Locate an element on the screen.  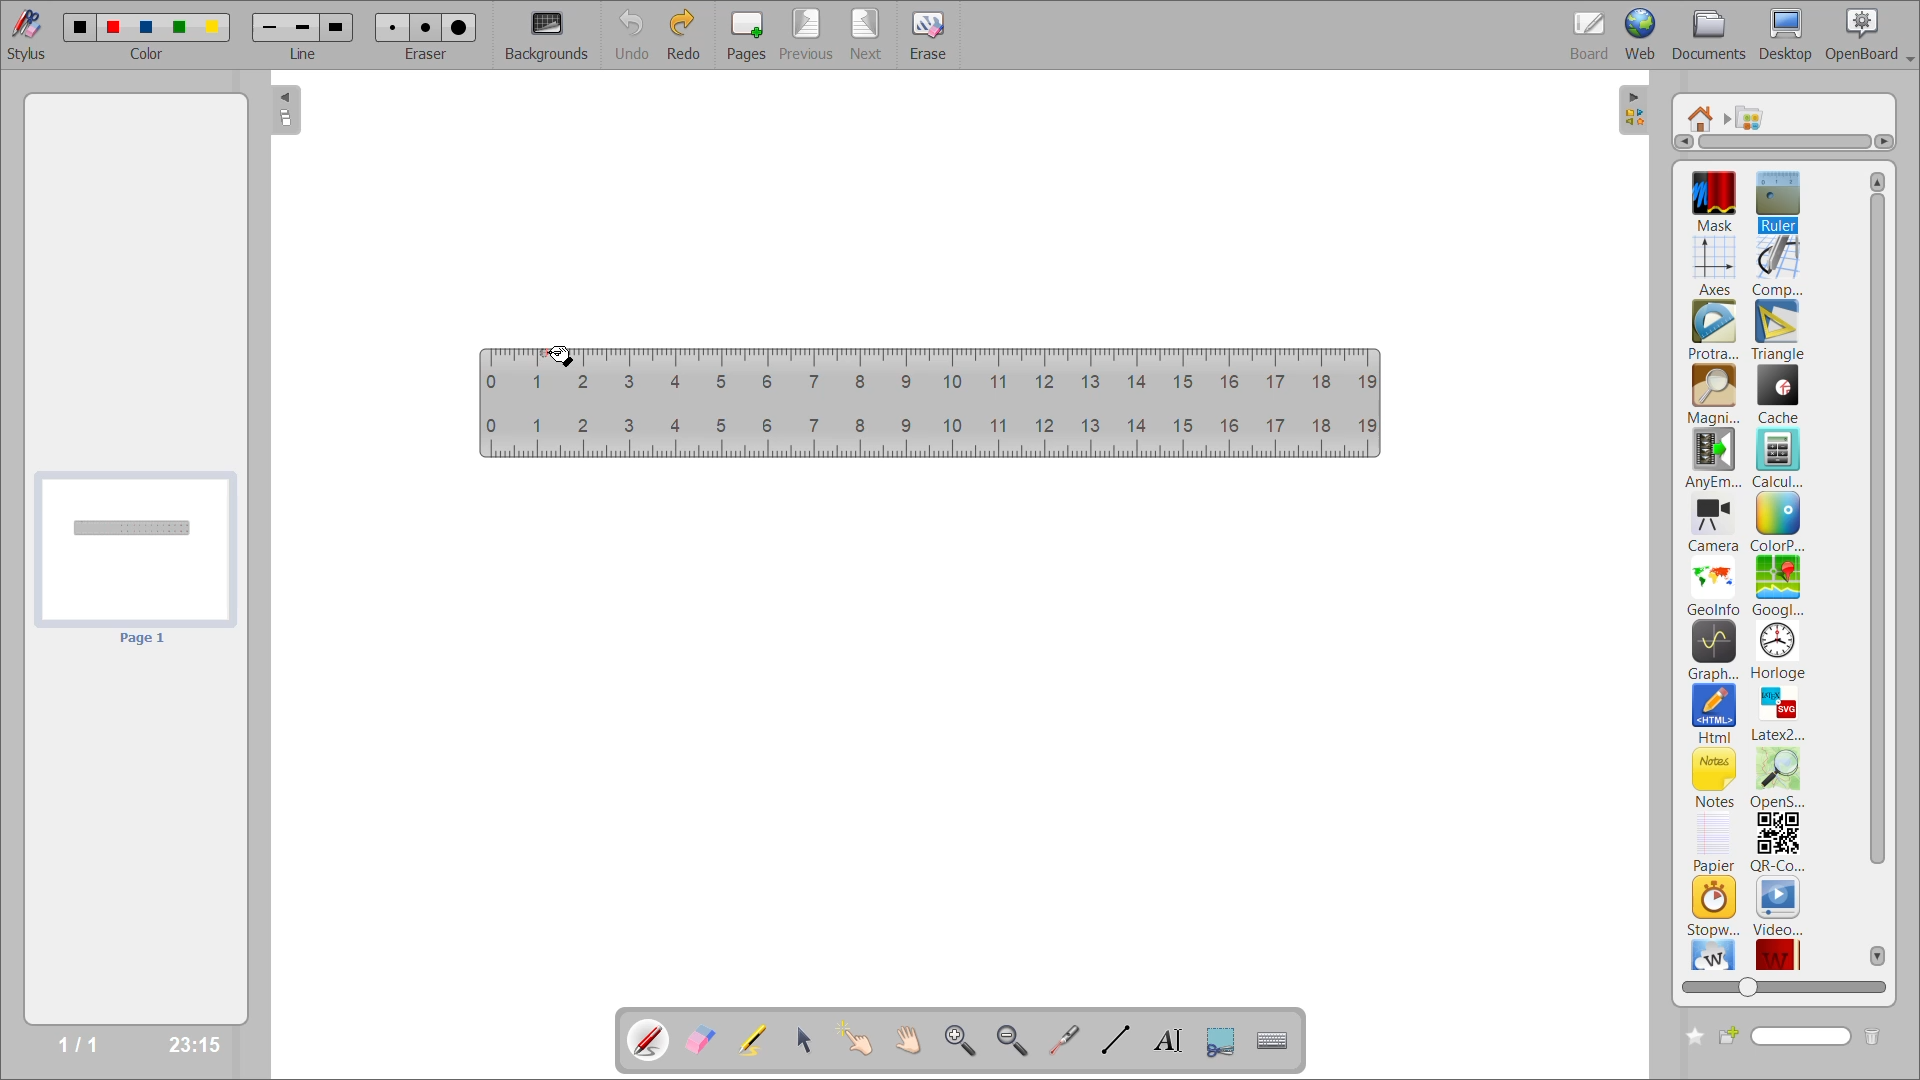
axes is located at coordinates (1718, 263).